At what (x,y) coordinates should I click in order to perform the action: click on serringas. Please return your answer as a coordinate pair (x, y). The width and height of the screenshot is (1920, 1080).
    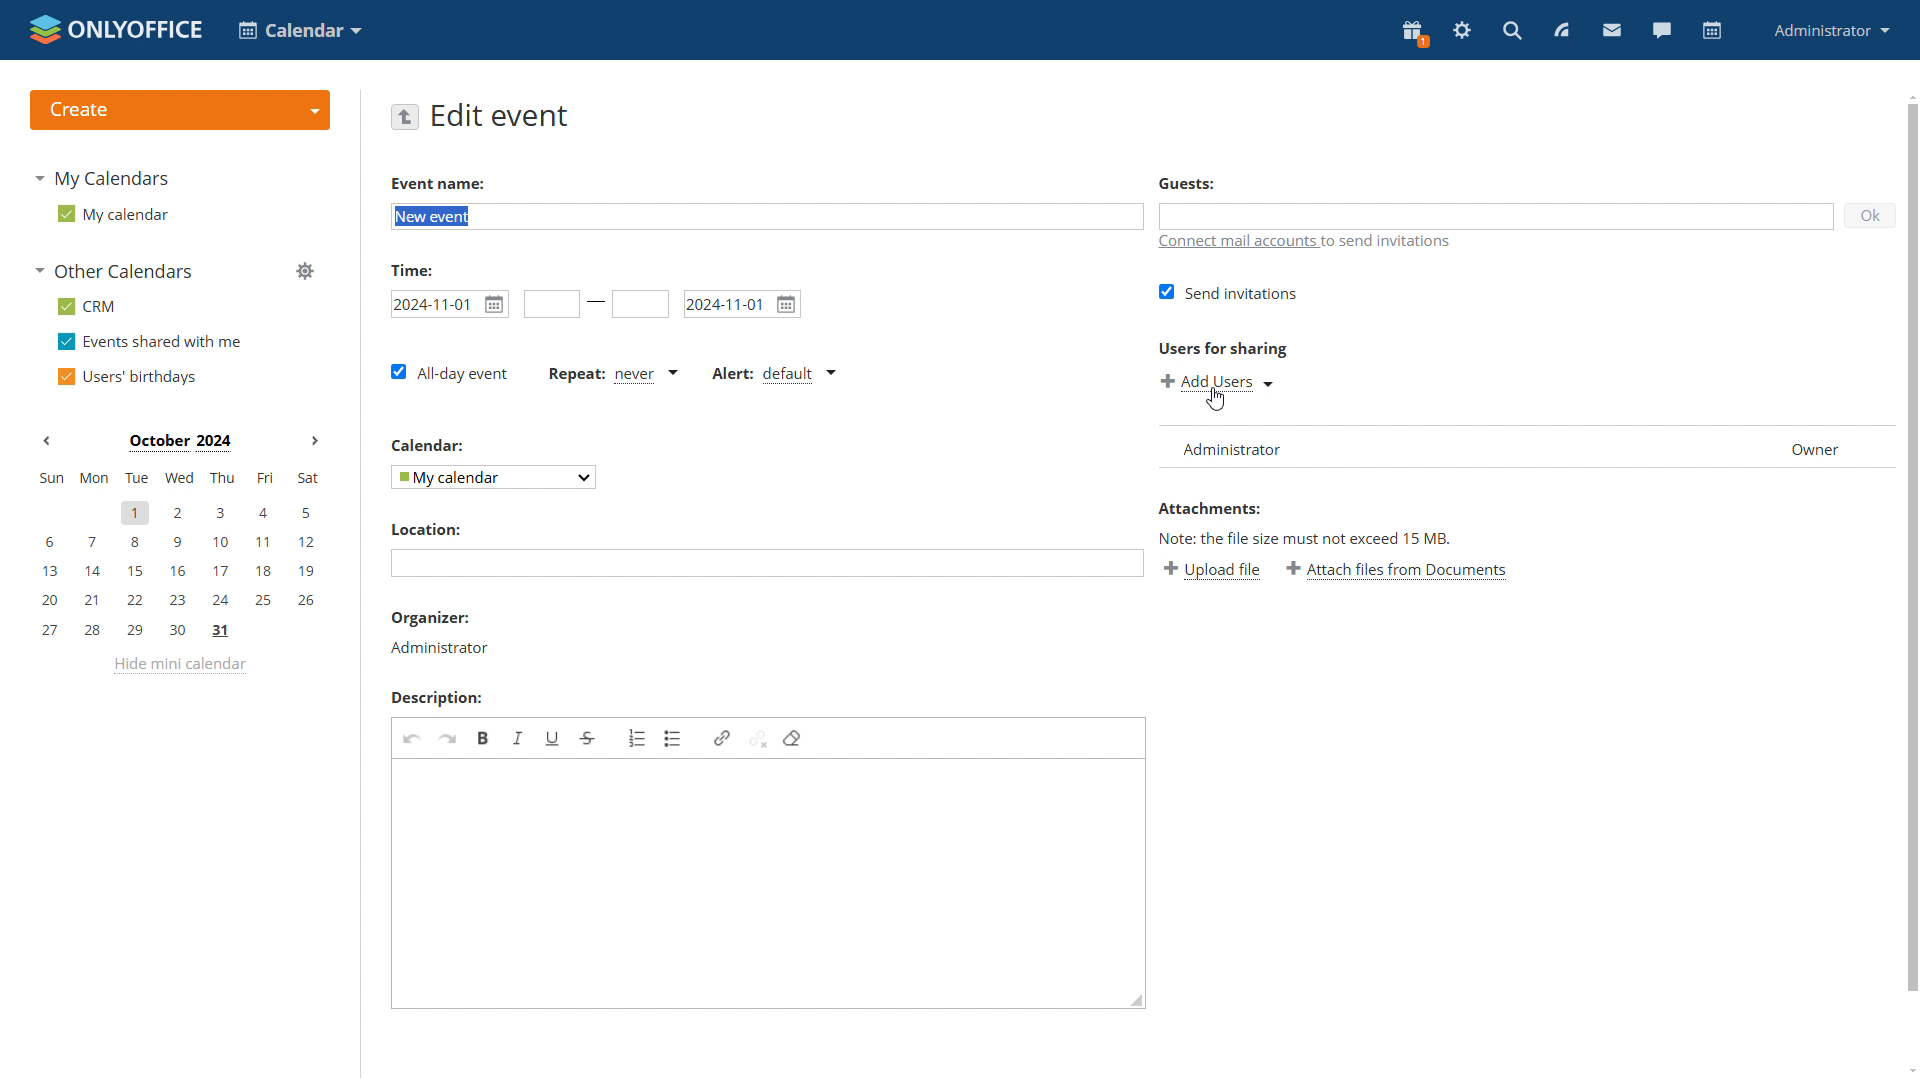
    Looking at the image, I should click on (1463, 31).